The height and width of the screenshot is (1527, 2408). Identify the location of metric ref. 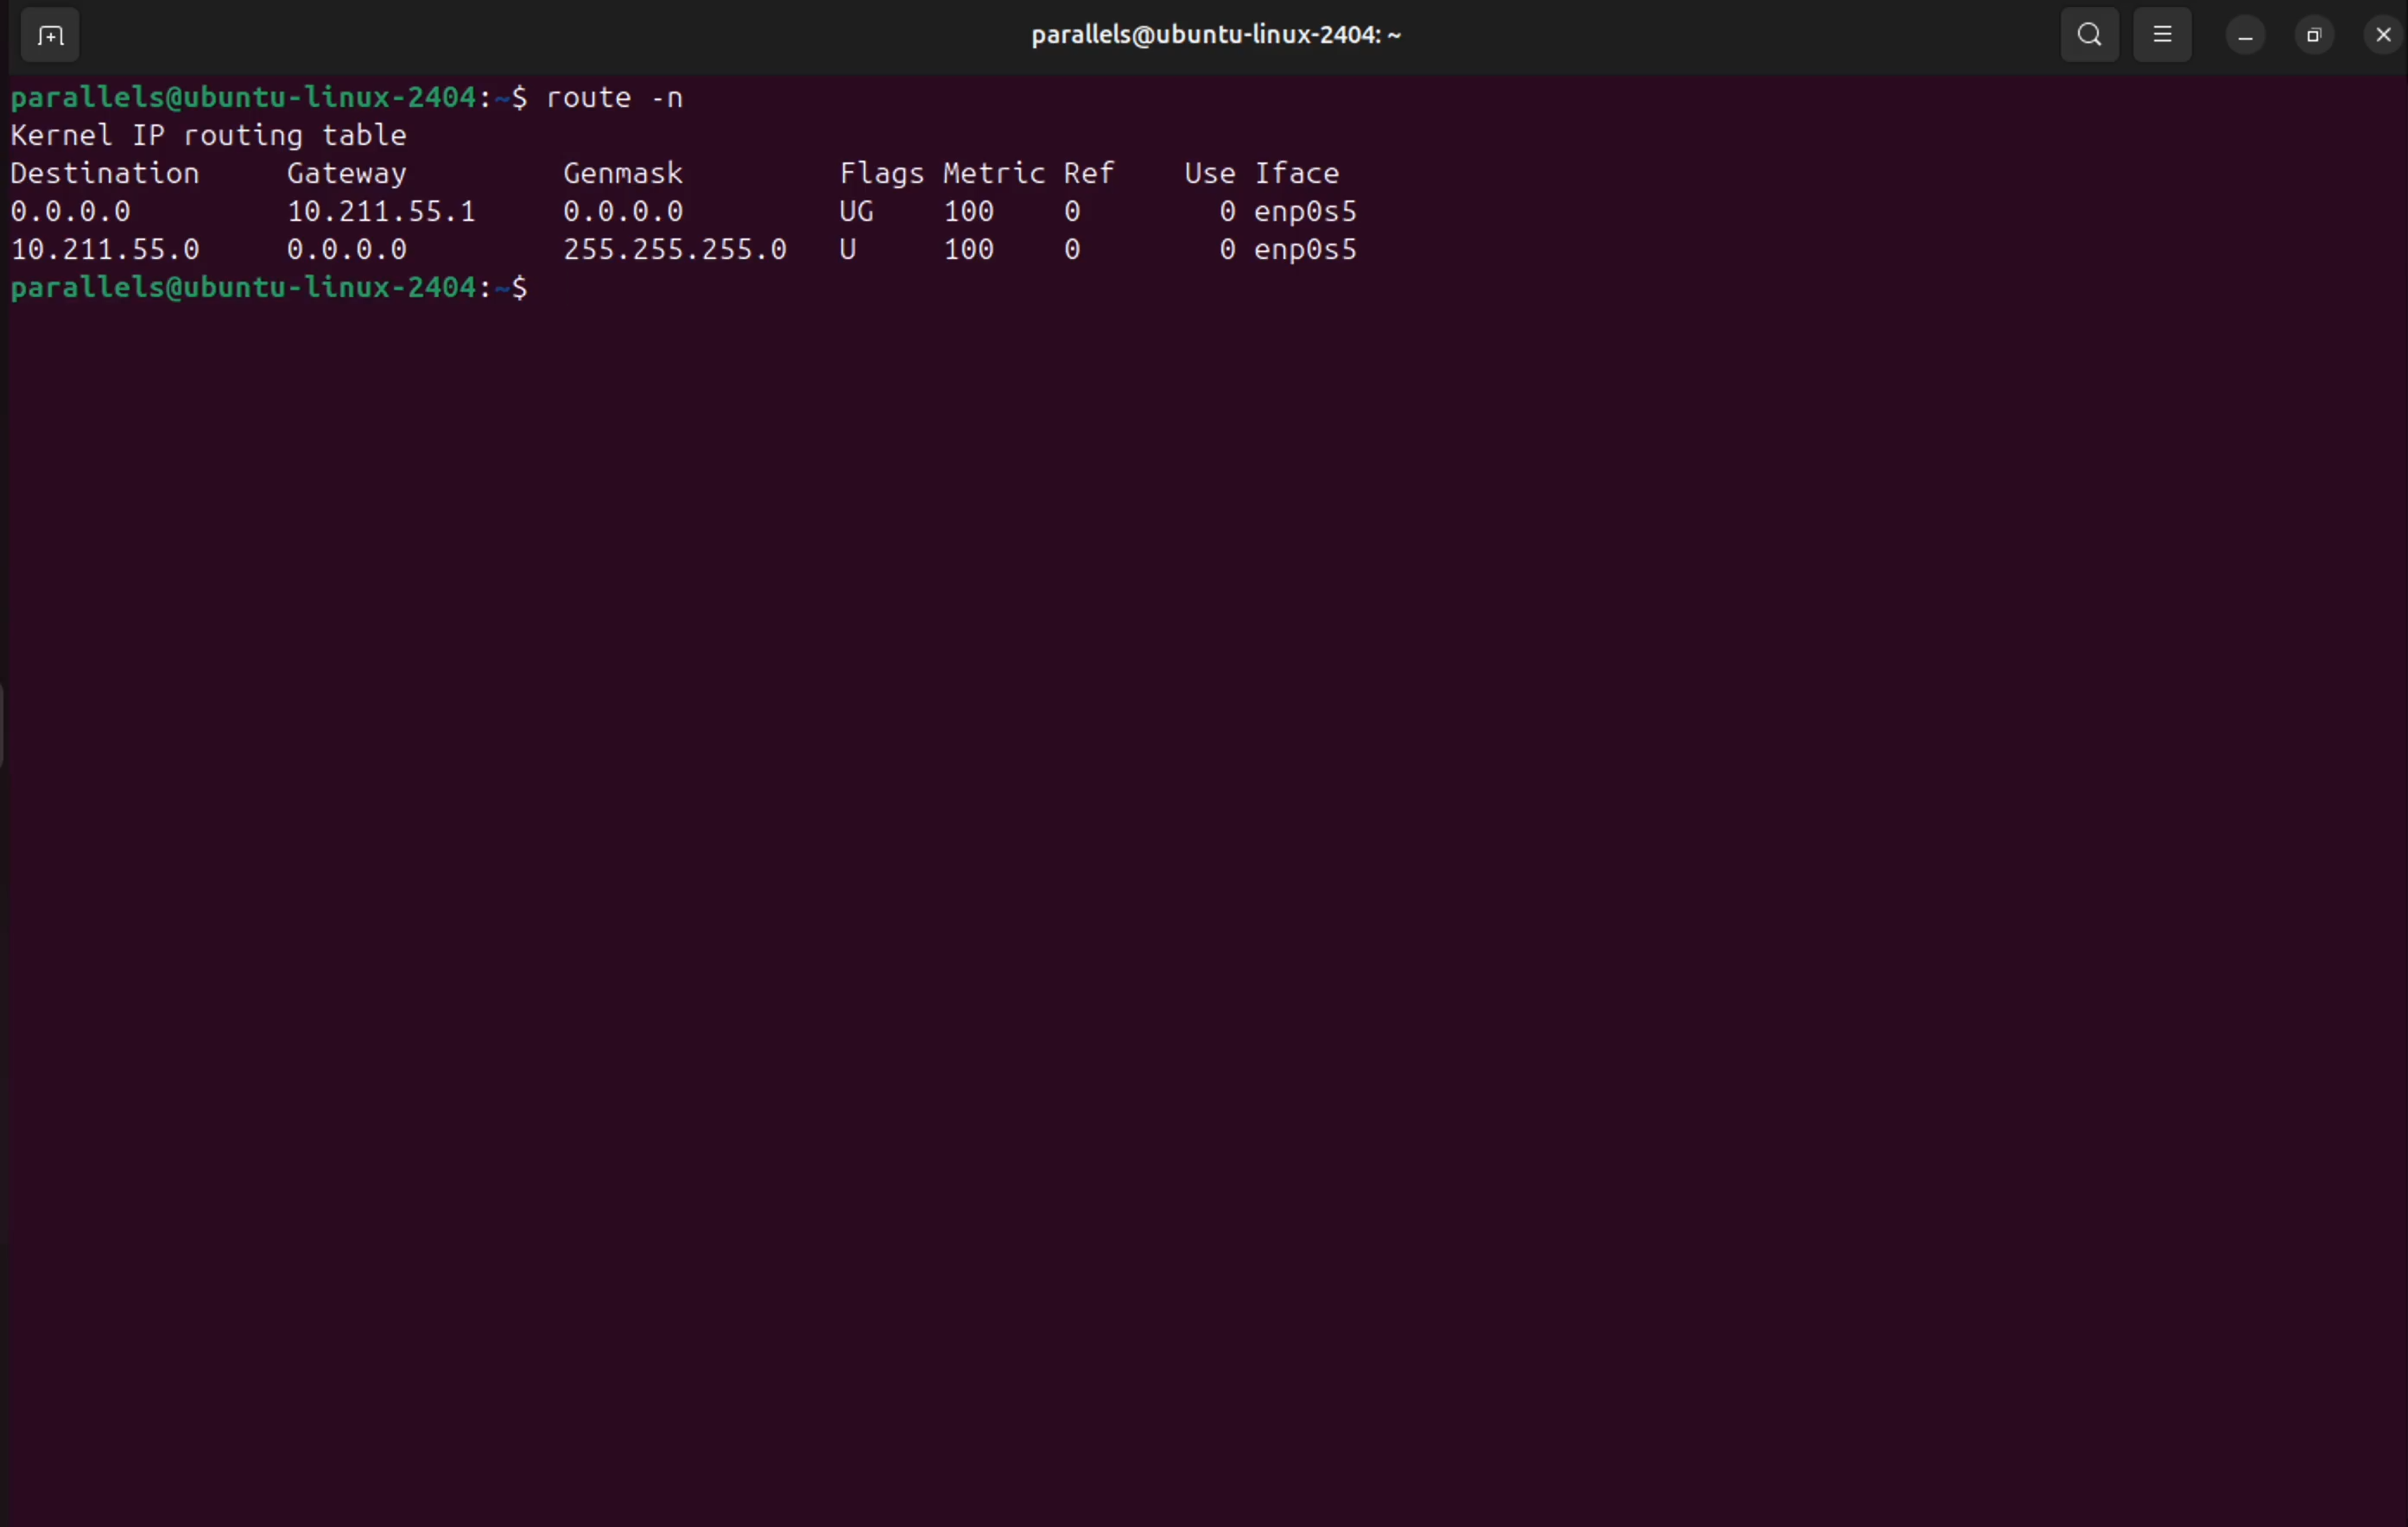
(1036, 167).